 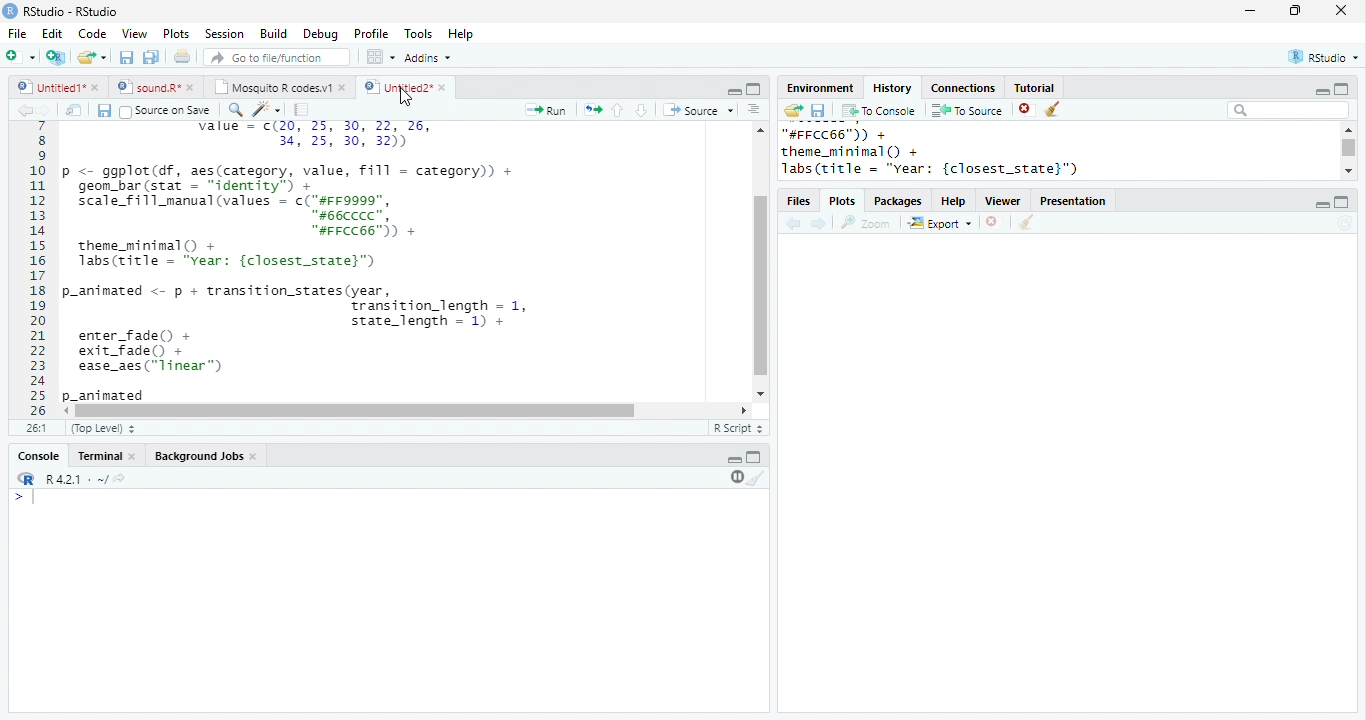 I want to click on R.4.2.1 . ~, so click(x=75, y=478).